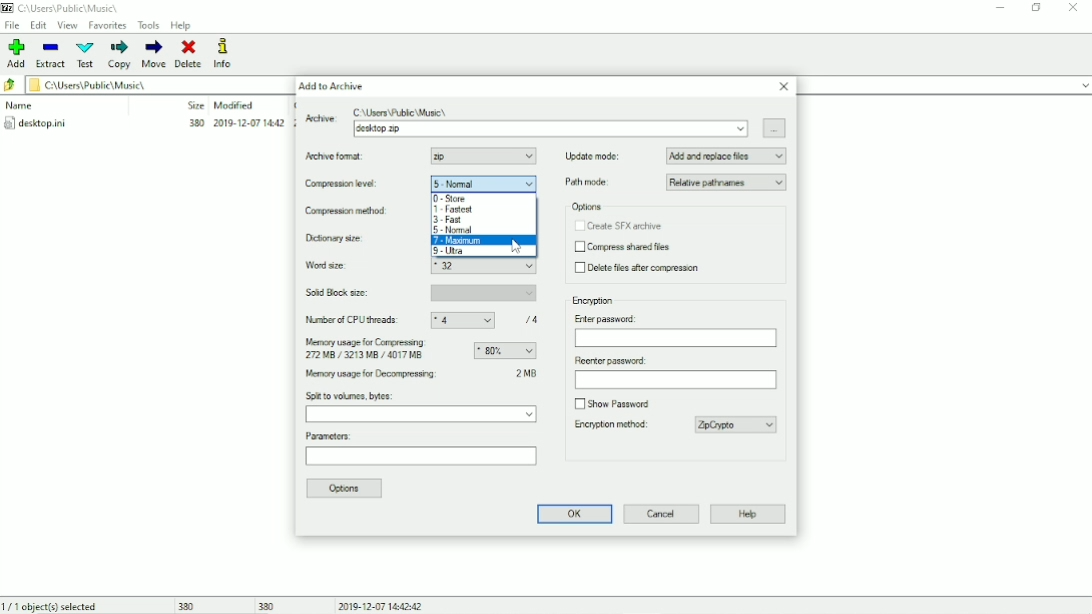 The image size is (1092, 614). Describe the element at coordinates (595, 301) in the screenshot. I see `Encryption` at that location.